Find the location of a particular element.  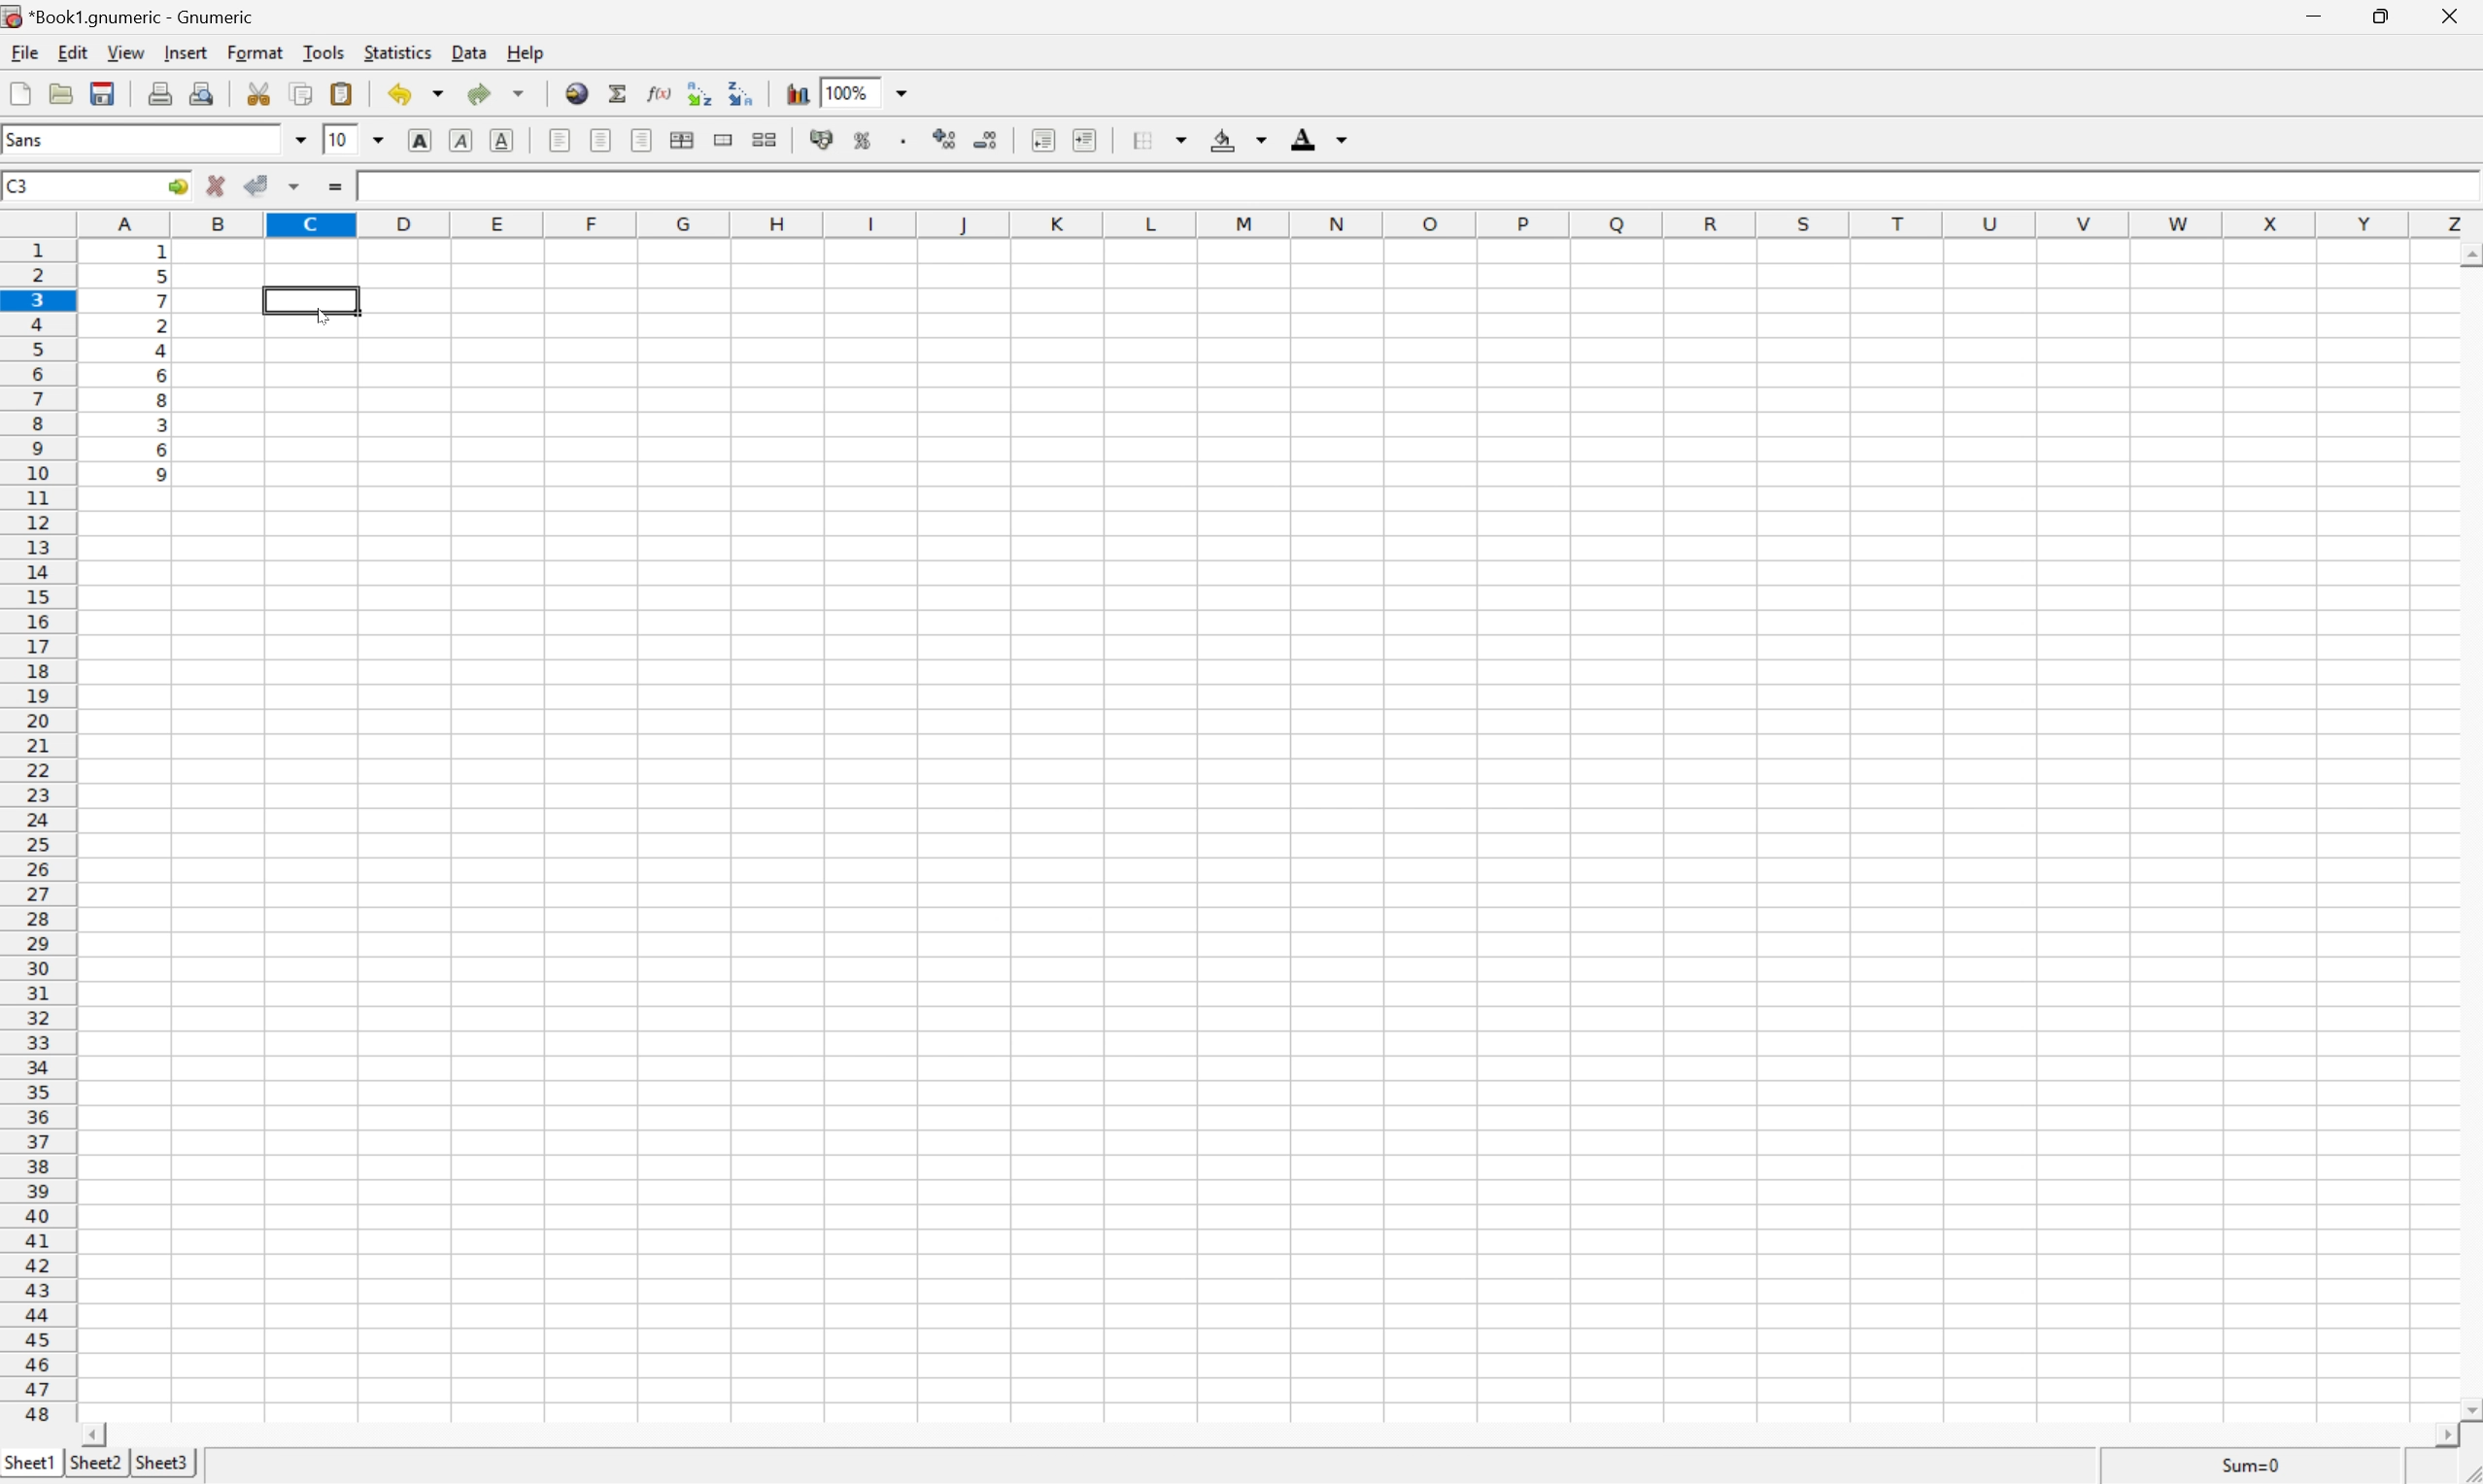

format selection as percentage is located at coordinates (865, 140).